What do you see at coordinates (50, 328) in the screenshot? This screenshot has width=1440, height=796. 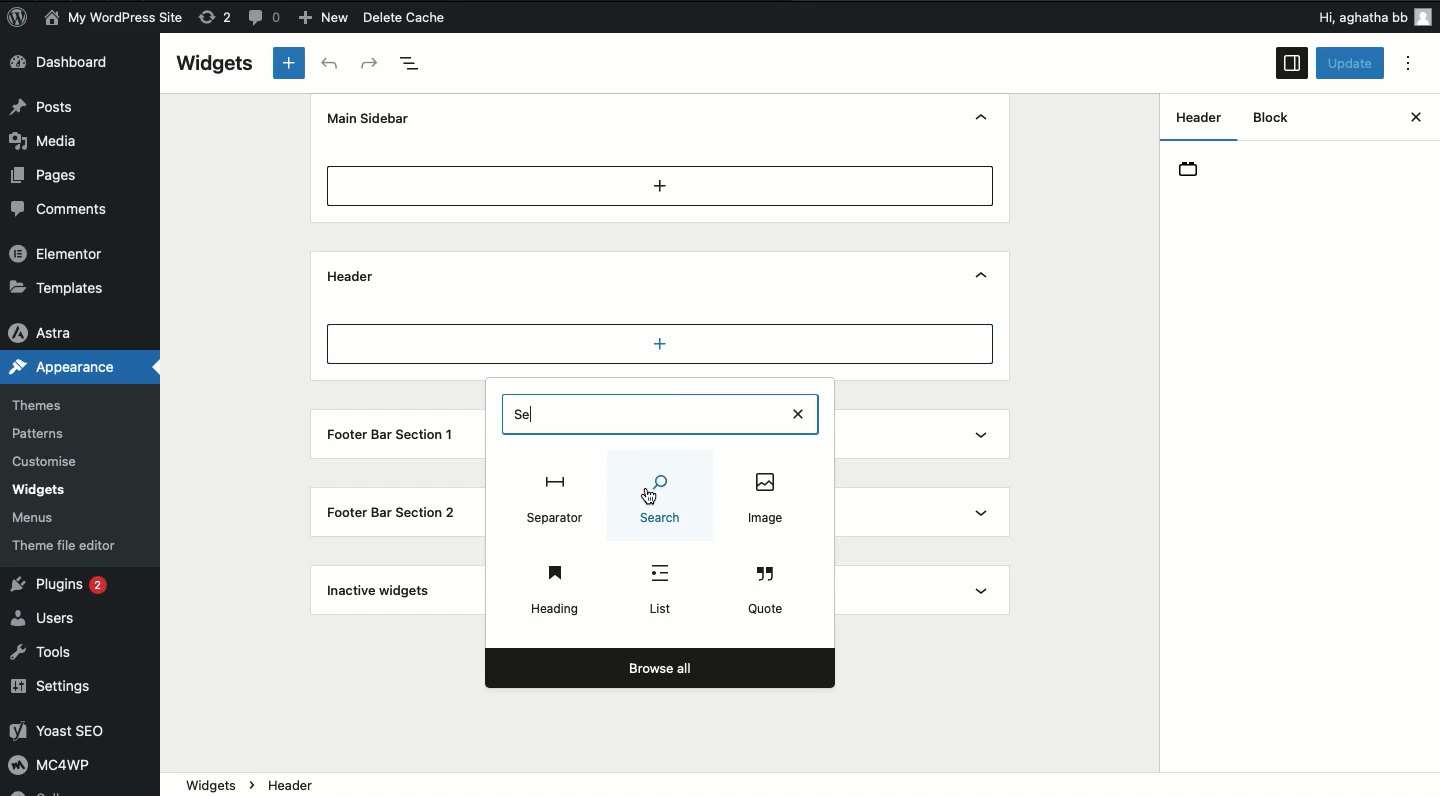 I see `Astra` at bounding box center [50, 328].